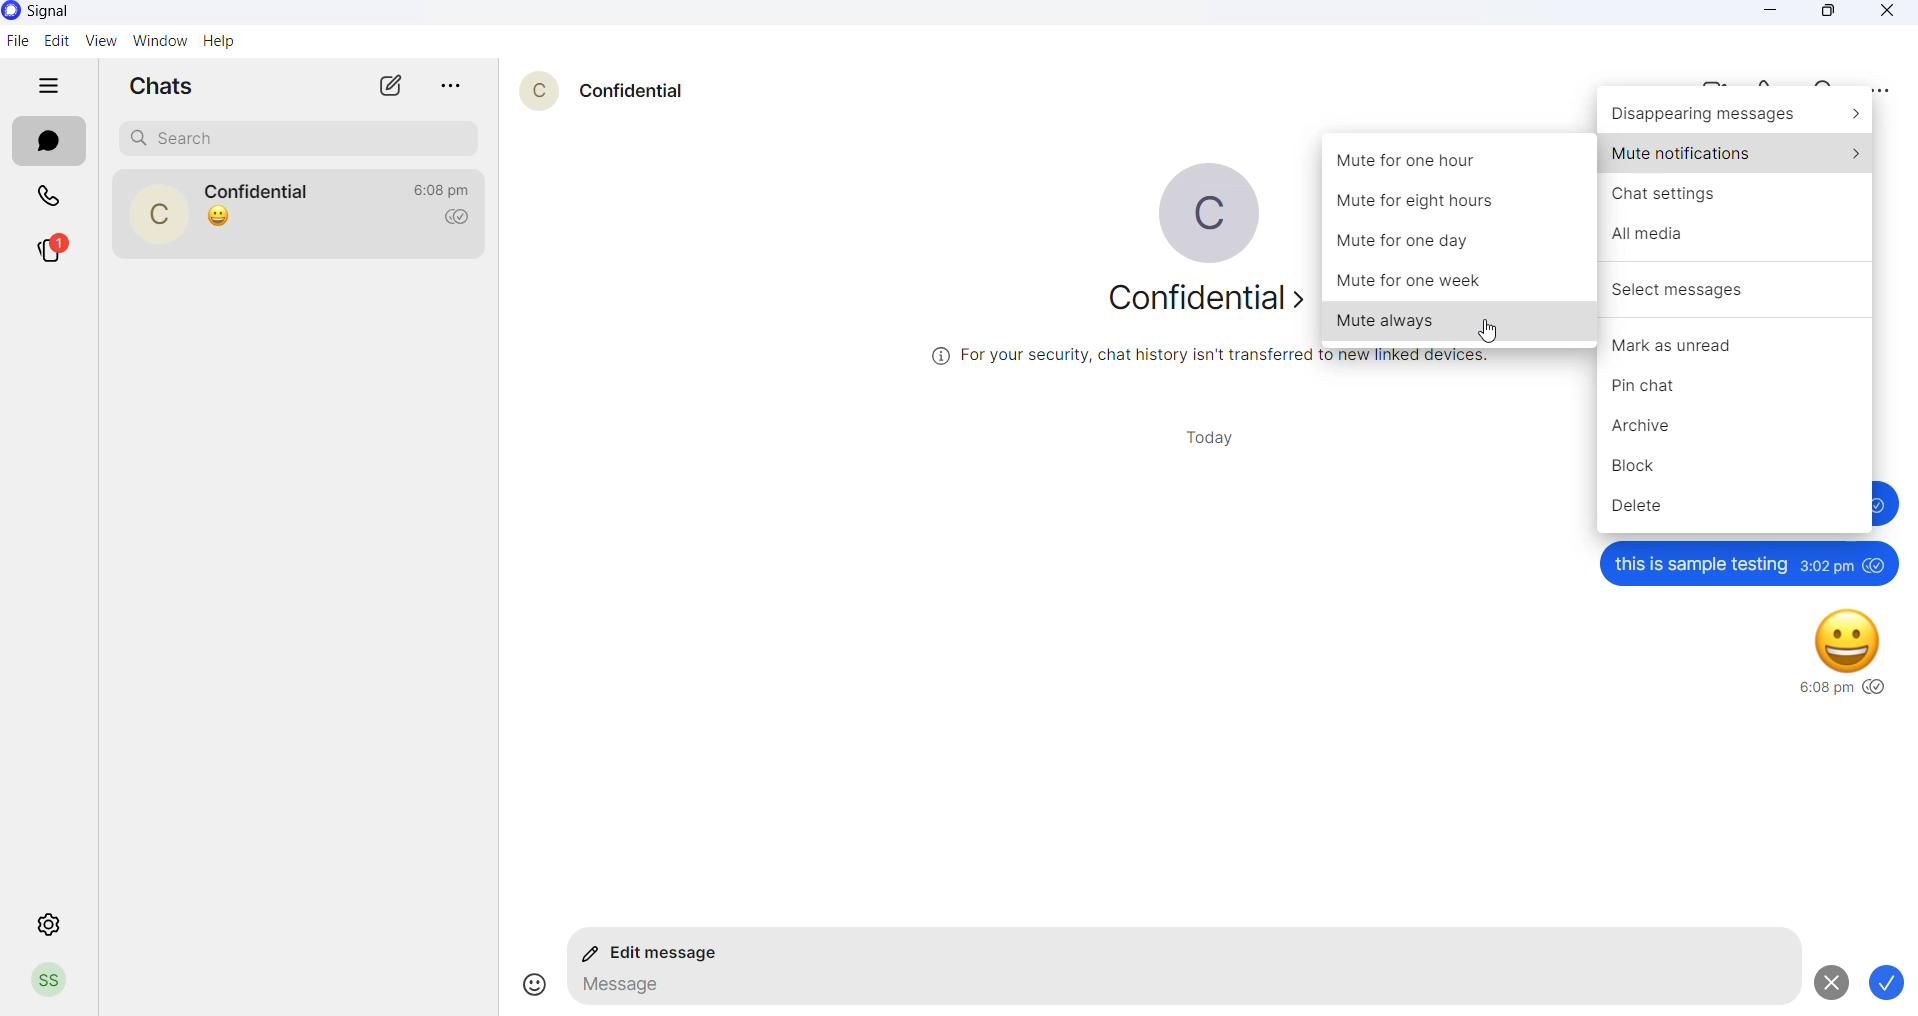 This screenshot has width=1918, height=1016. I want to click on about contact, so click(1187, 300).